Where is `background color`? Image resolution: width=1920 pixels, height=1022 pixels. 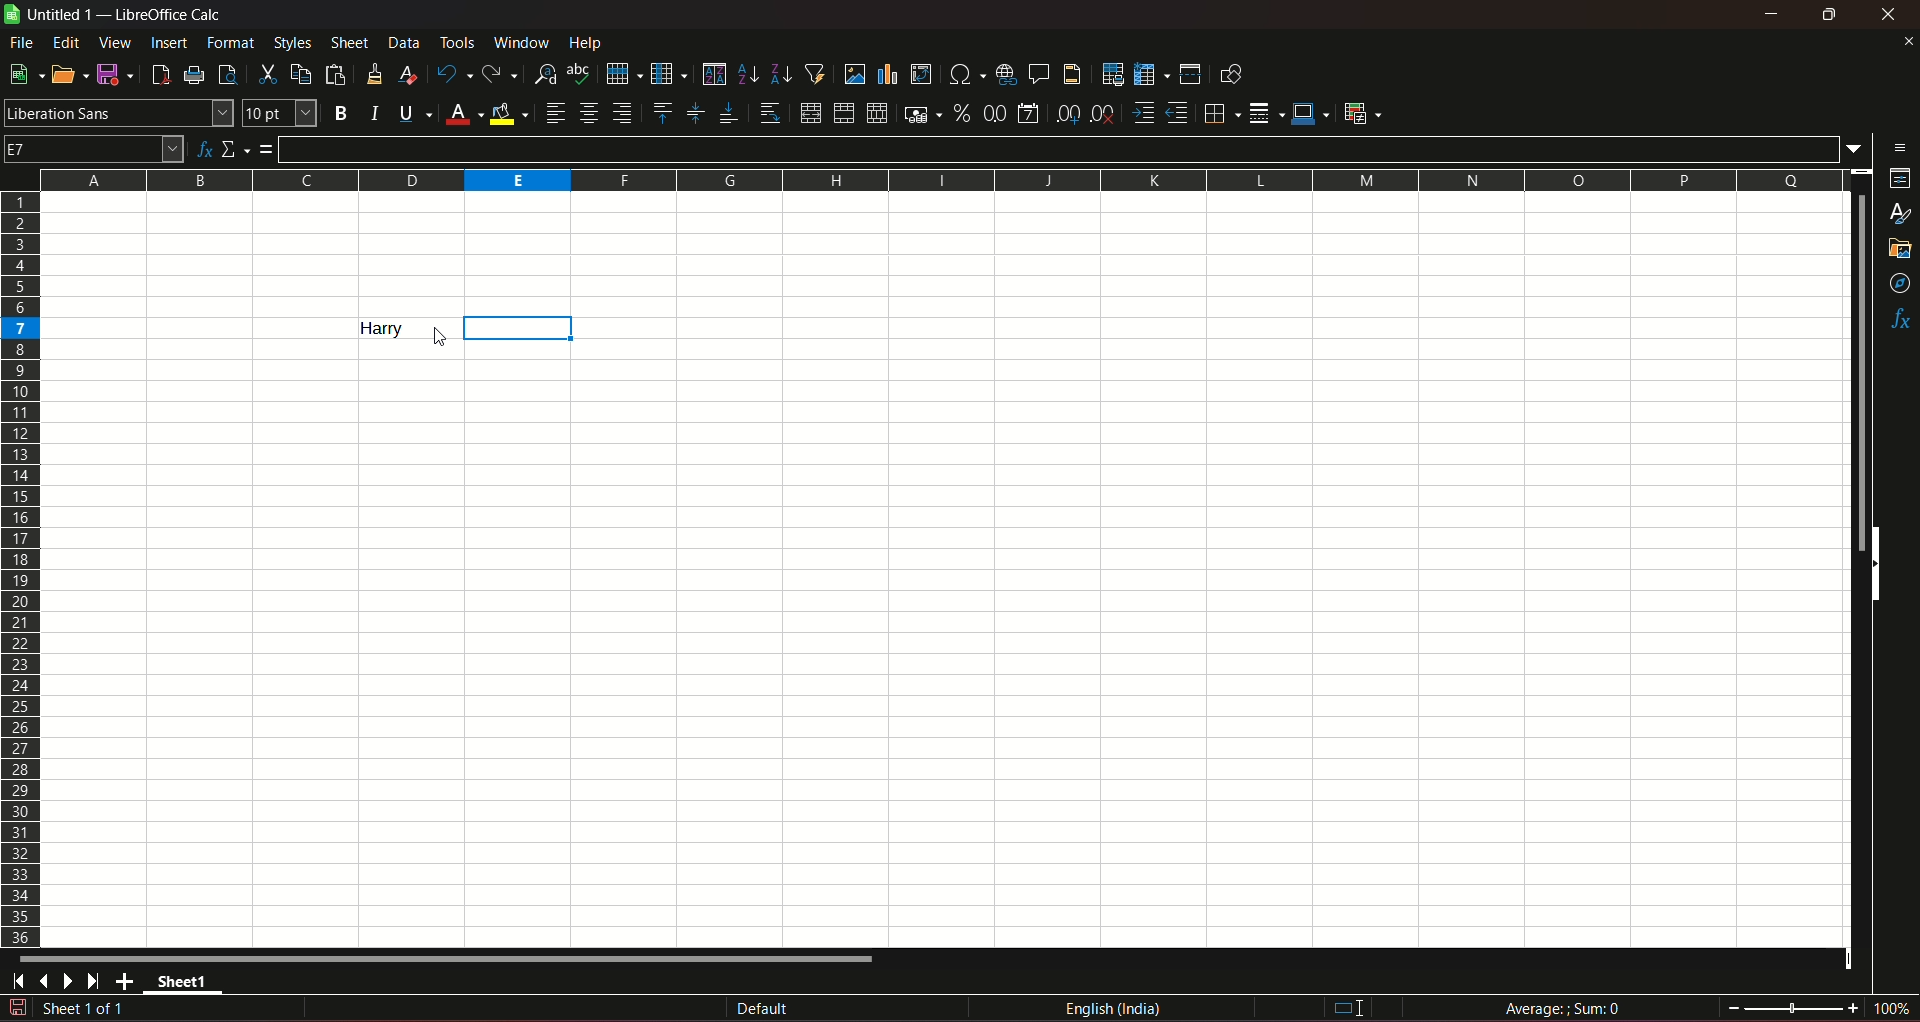 background color is located at coordinates (510, 113).